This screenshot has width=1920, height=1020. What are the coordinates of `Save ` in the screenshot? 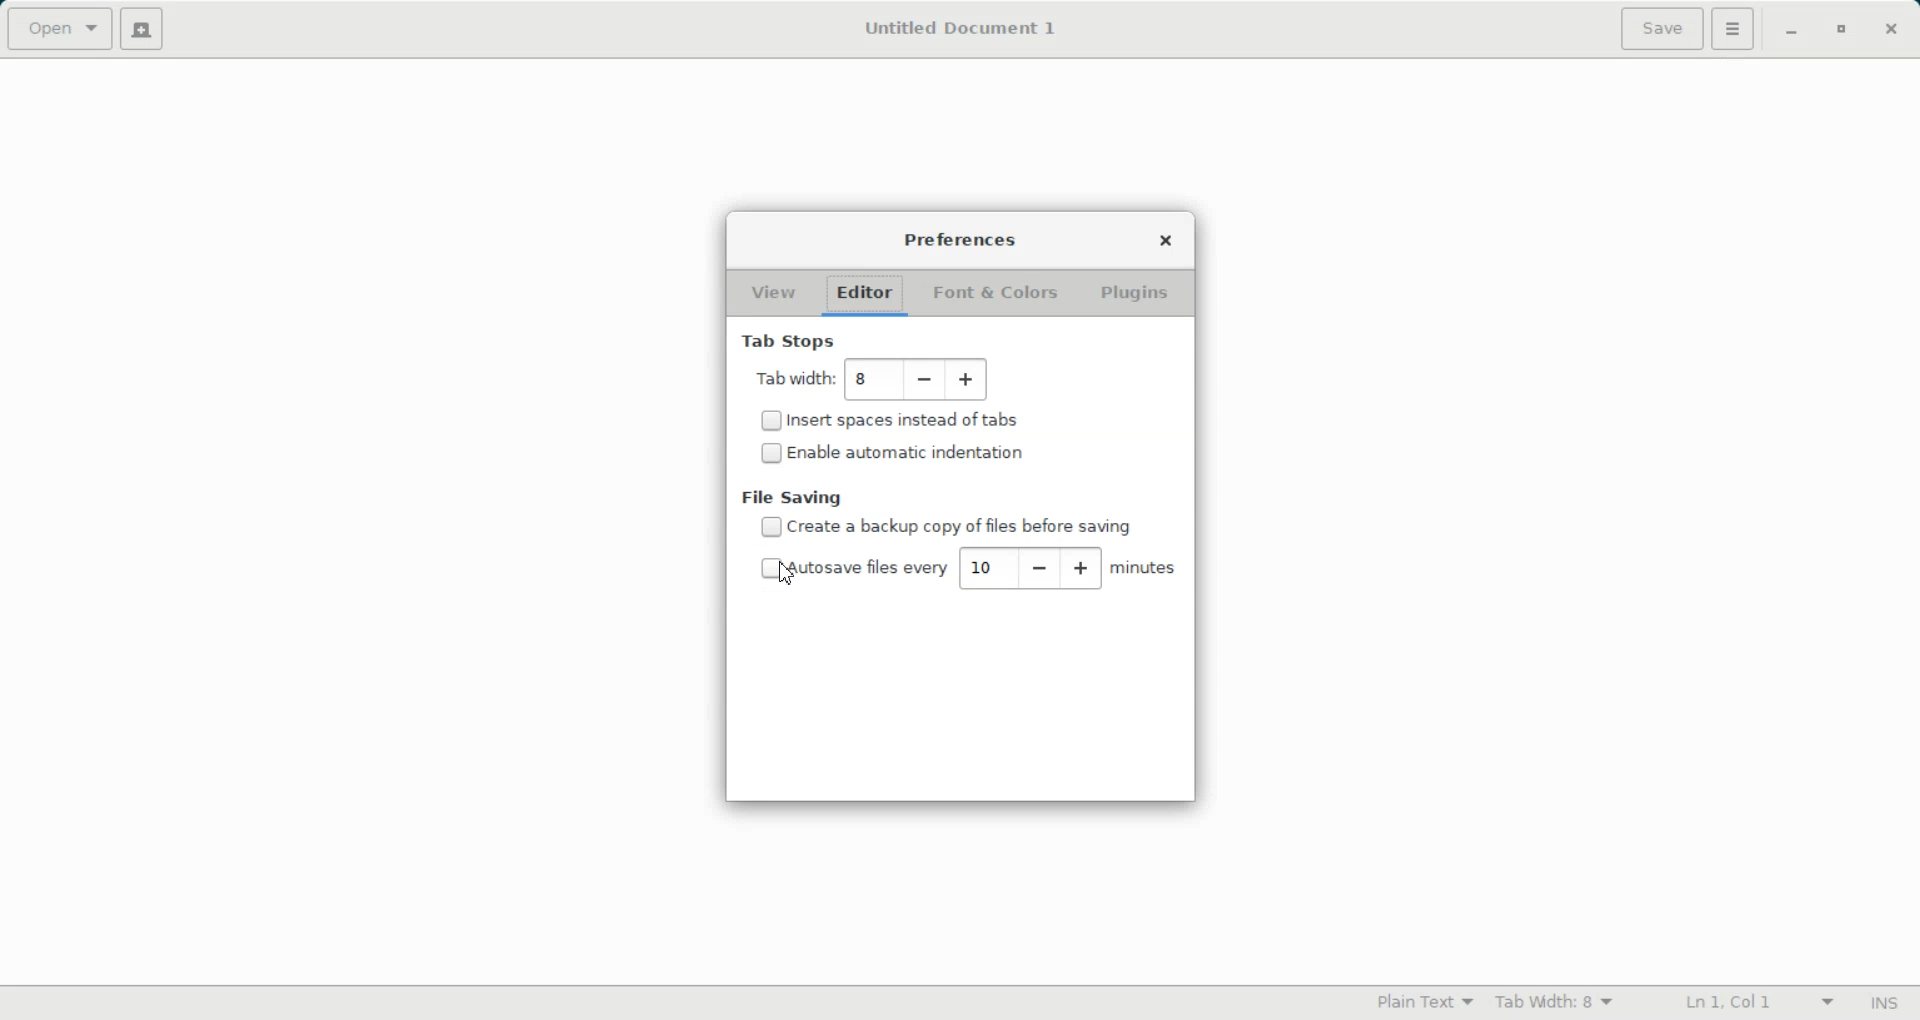 It's located at (1662, 29).